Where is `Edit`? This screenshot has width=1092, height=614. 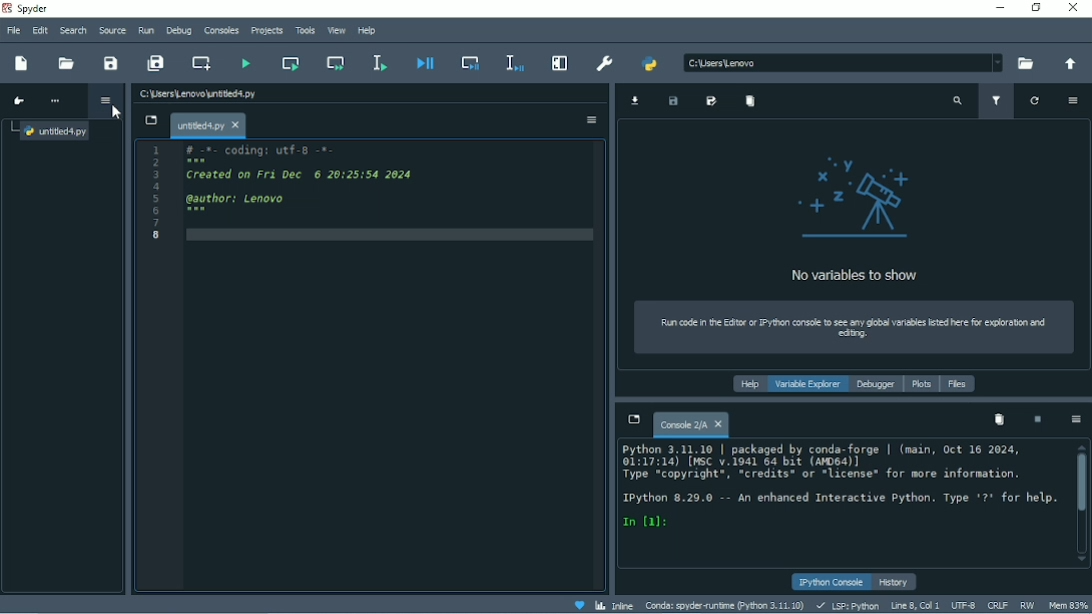 Edit is located at coordinates (39, 32).